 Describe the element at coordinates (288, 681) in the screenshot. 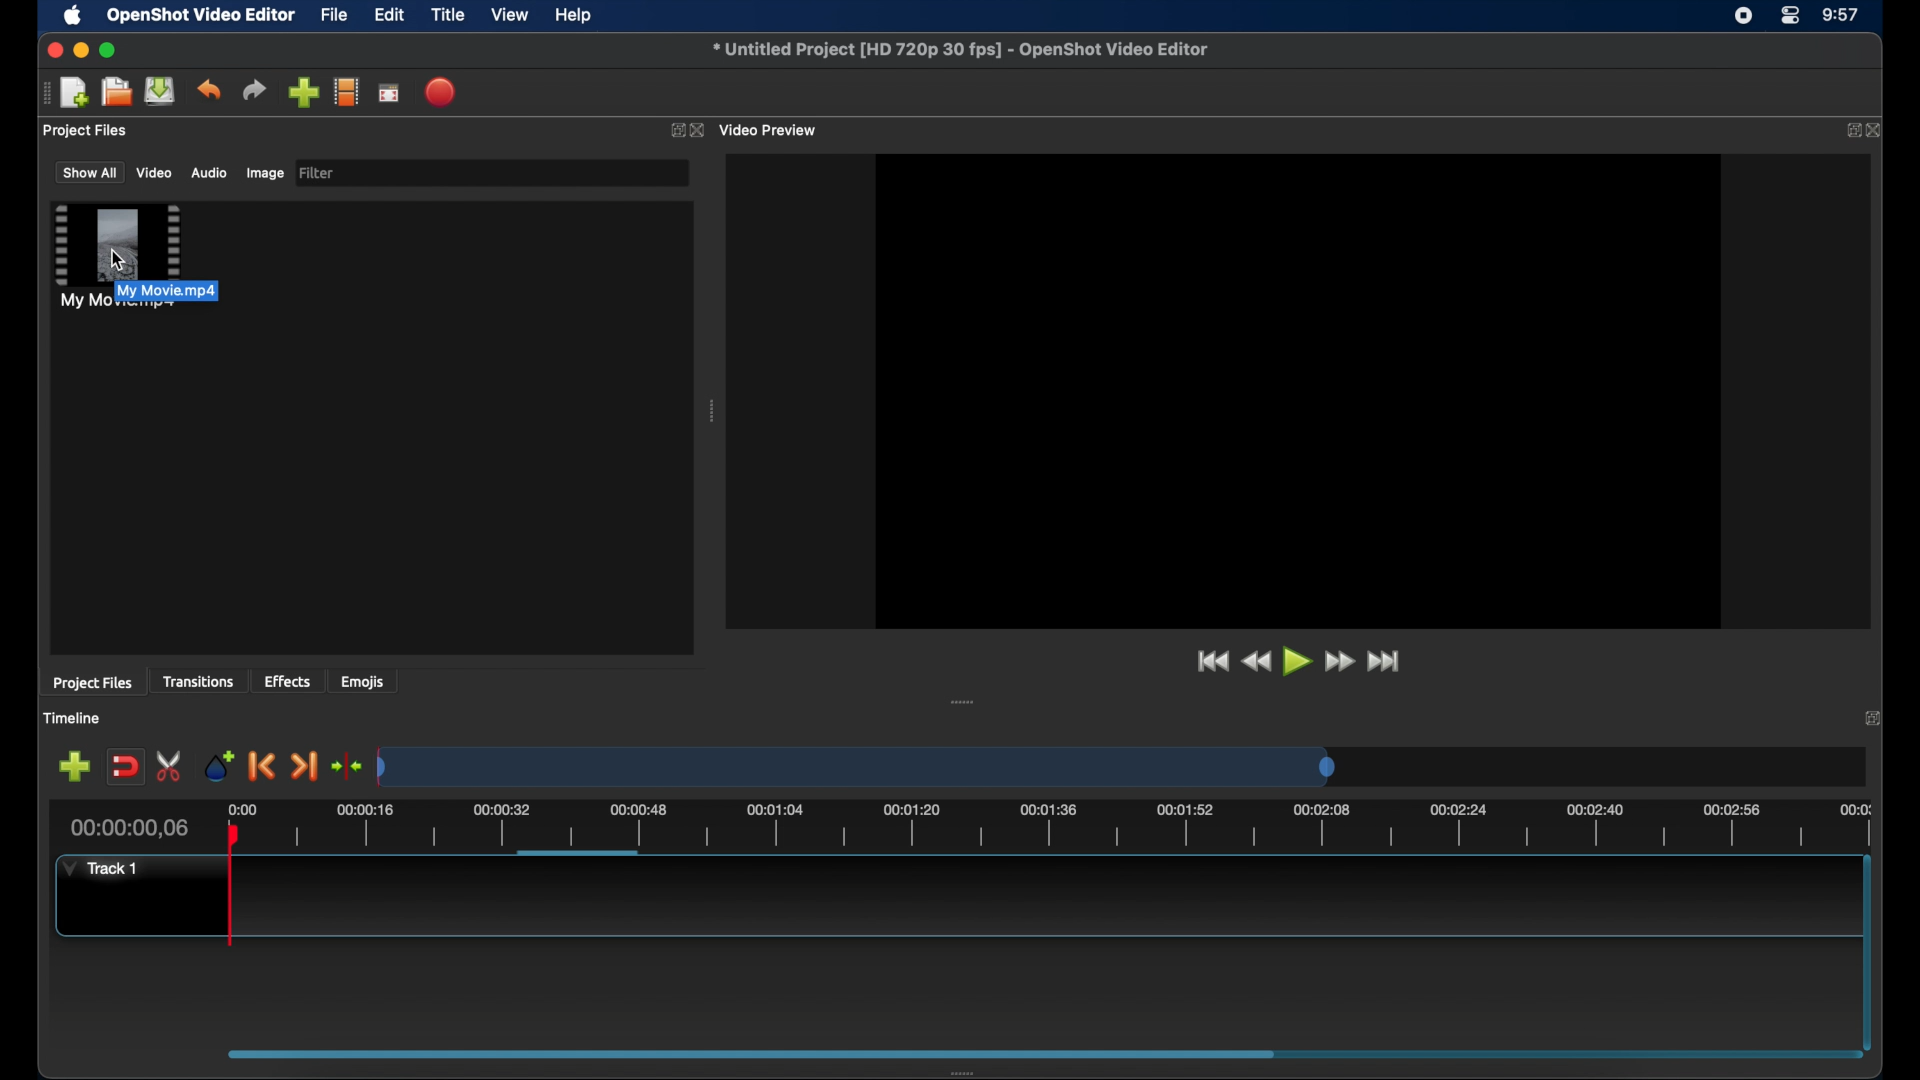

I see `effects` at that location.